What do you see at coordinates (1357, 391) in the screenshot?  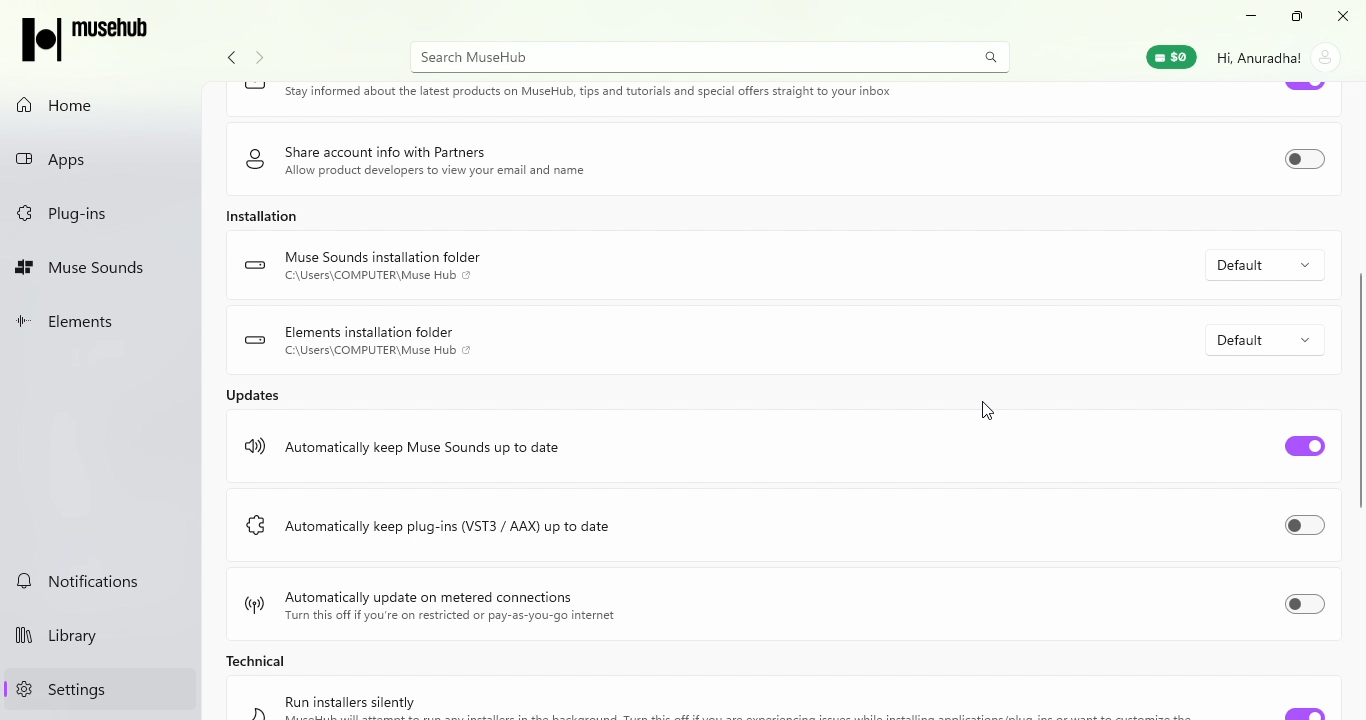 I see `scroll bar` at bounding box center [1357, 391].